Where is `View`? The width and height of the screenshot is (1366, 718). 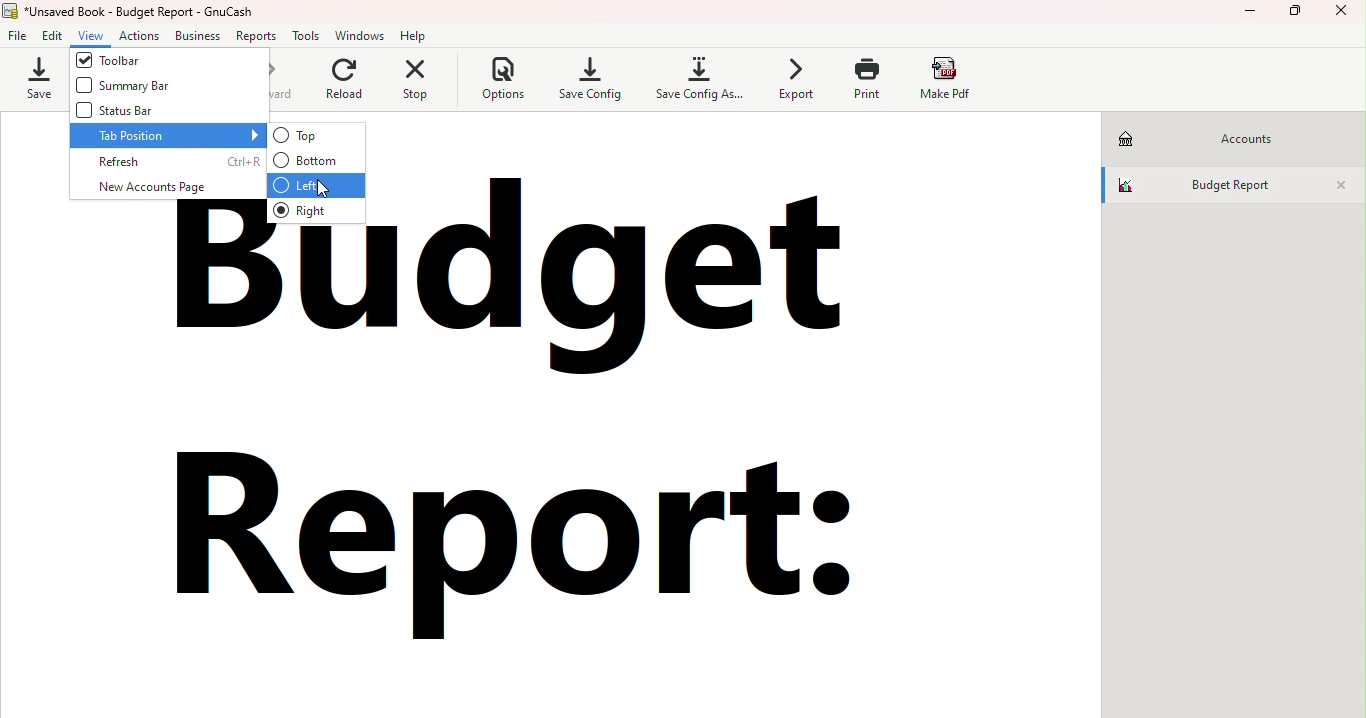 View is located at coordinates (93, 35).